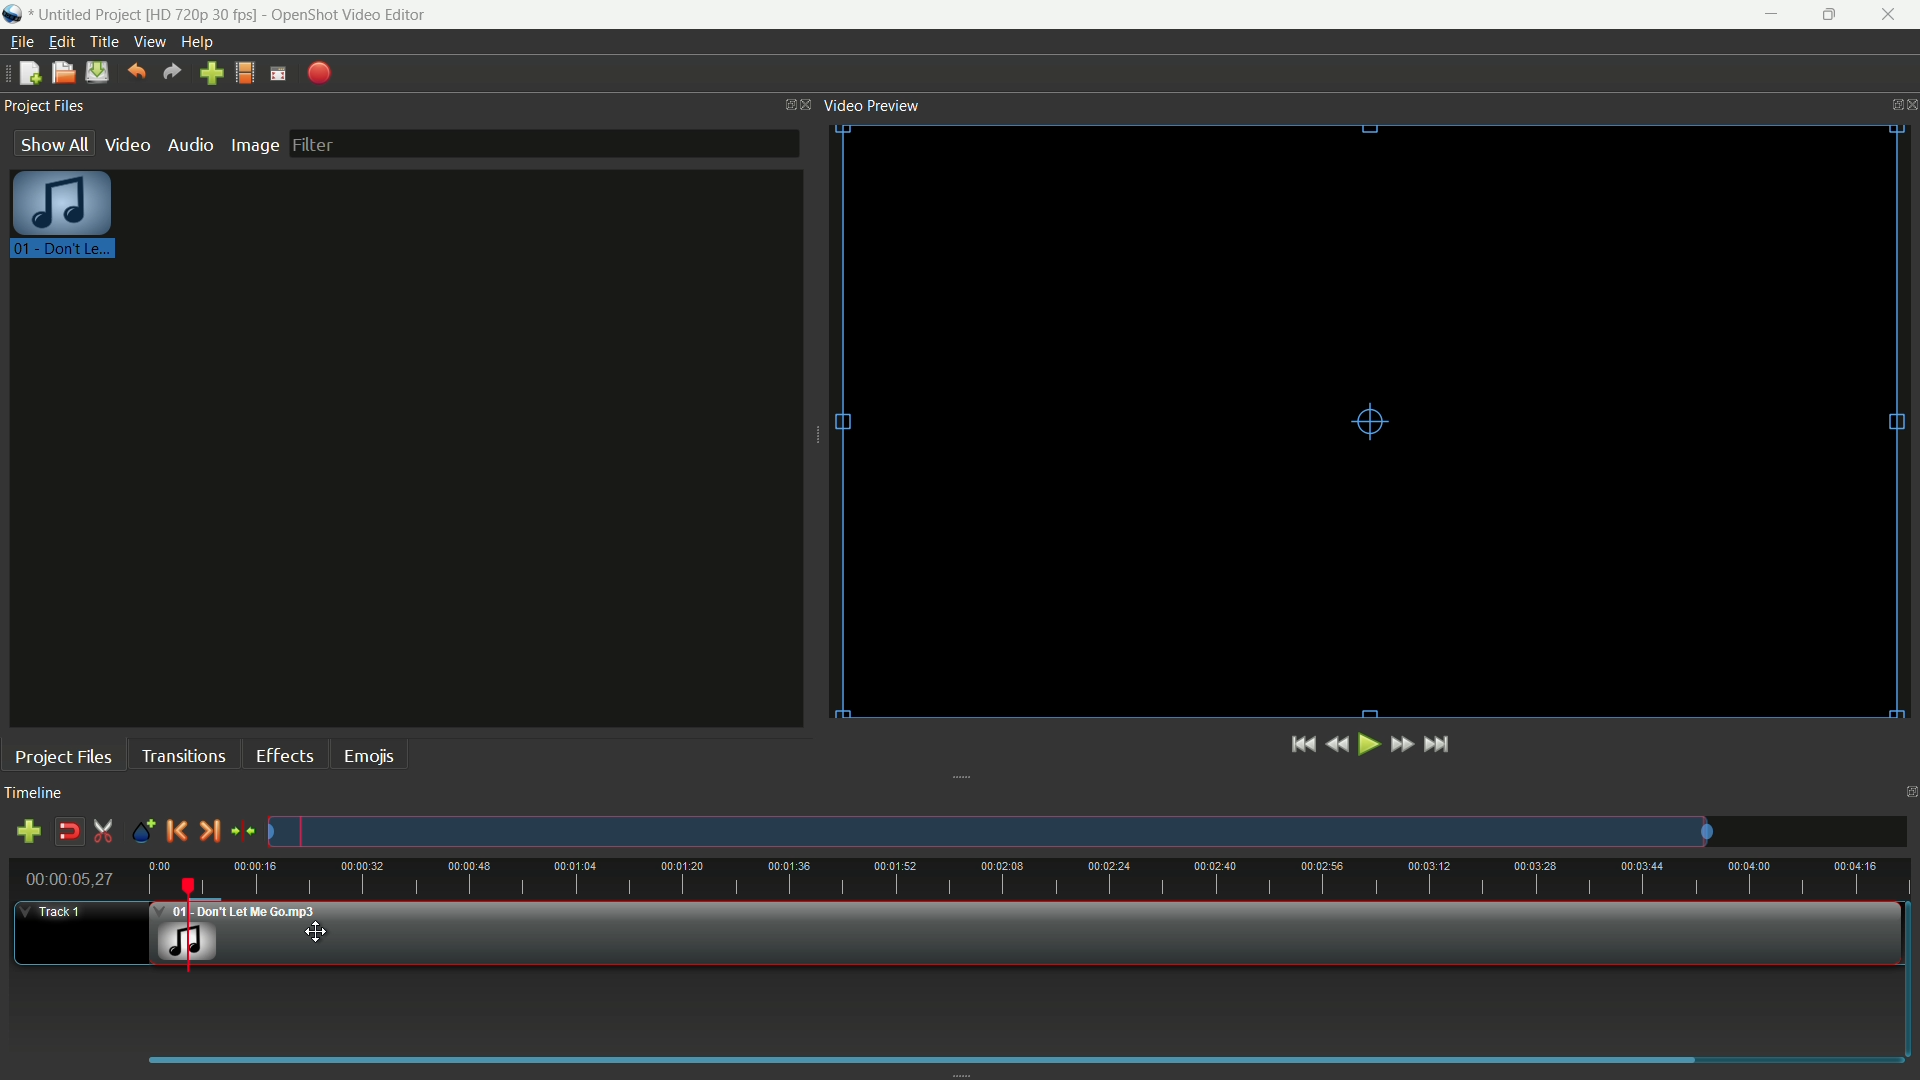 Image resolution: width=1920 pixels, height=1080 pixels. What do you see at coordinates (320, 73) in the screenshot?
I see `export` at bounding box center [320, 73].